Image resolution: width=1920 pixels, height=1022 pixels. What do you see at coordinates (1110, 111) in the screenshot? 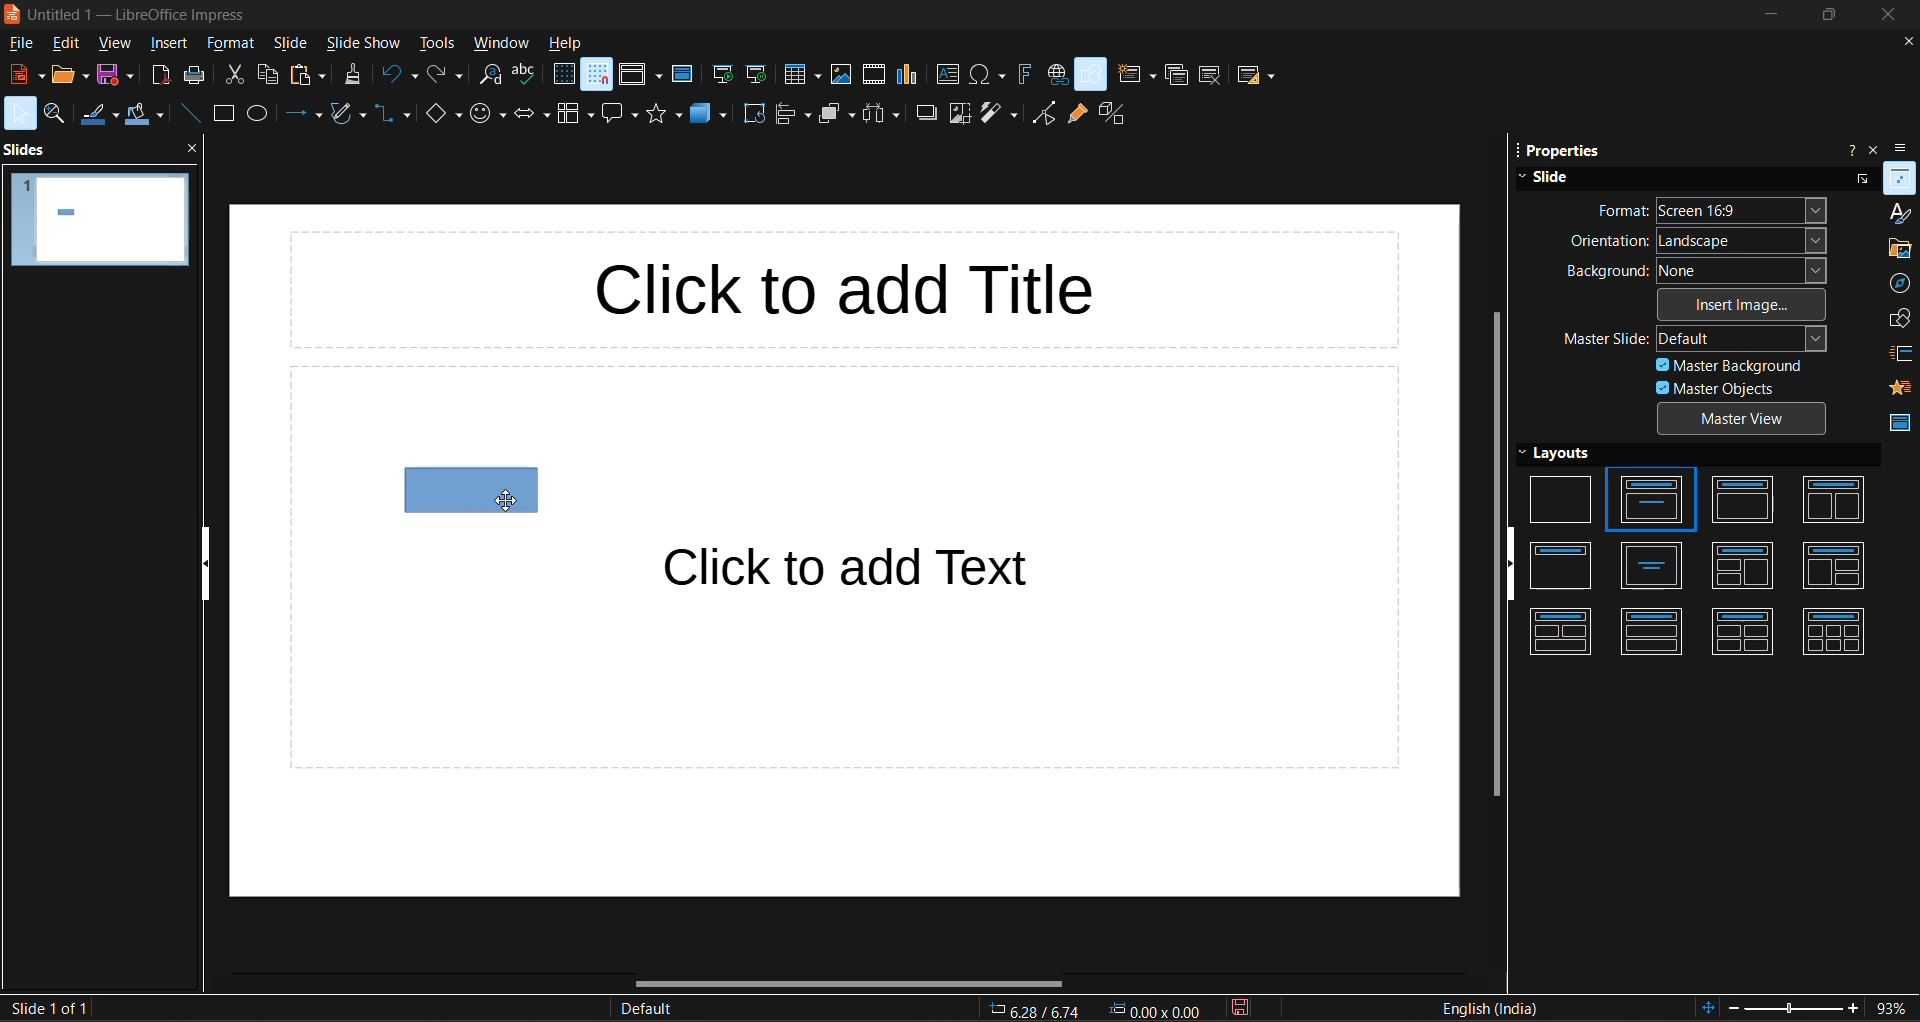
I see `toggle extrusion` at bounding box center [1110, 111].